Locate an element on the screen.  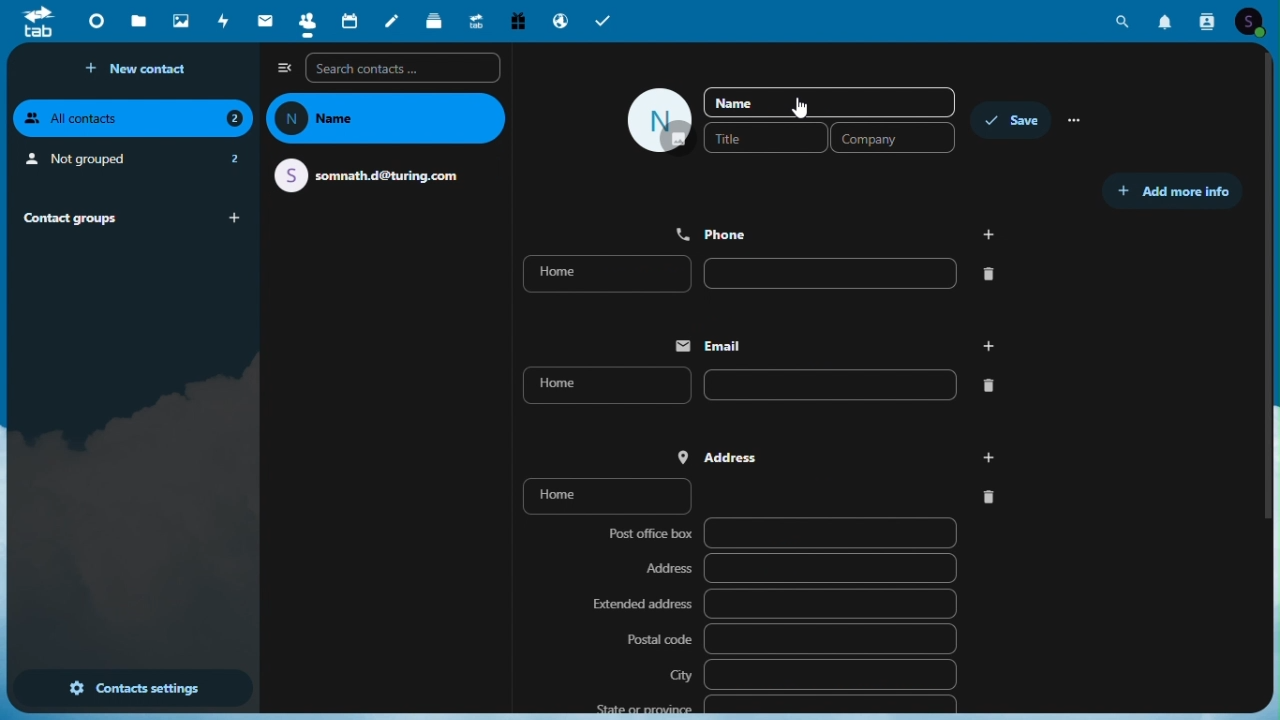
name is located at coordinates (828, 101).